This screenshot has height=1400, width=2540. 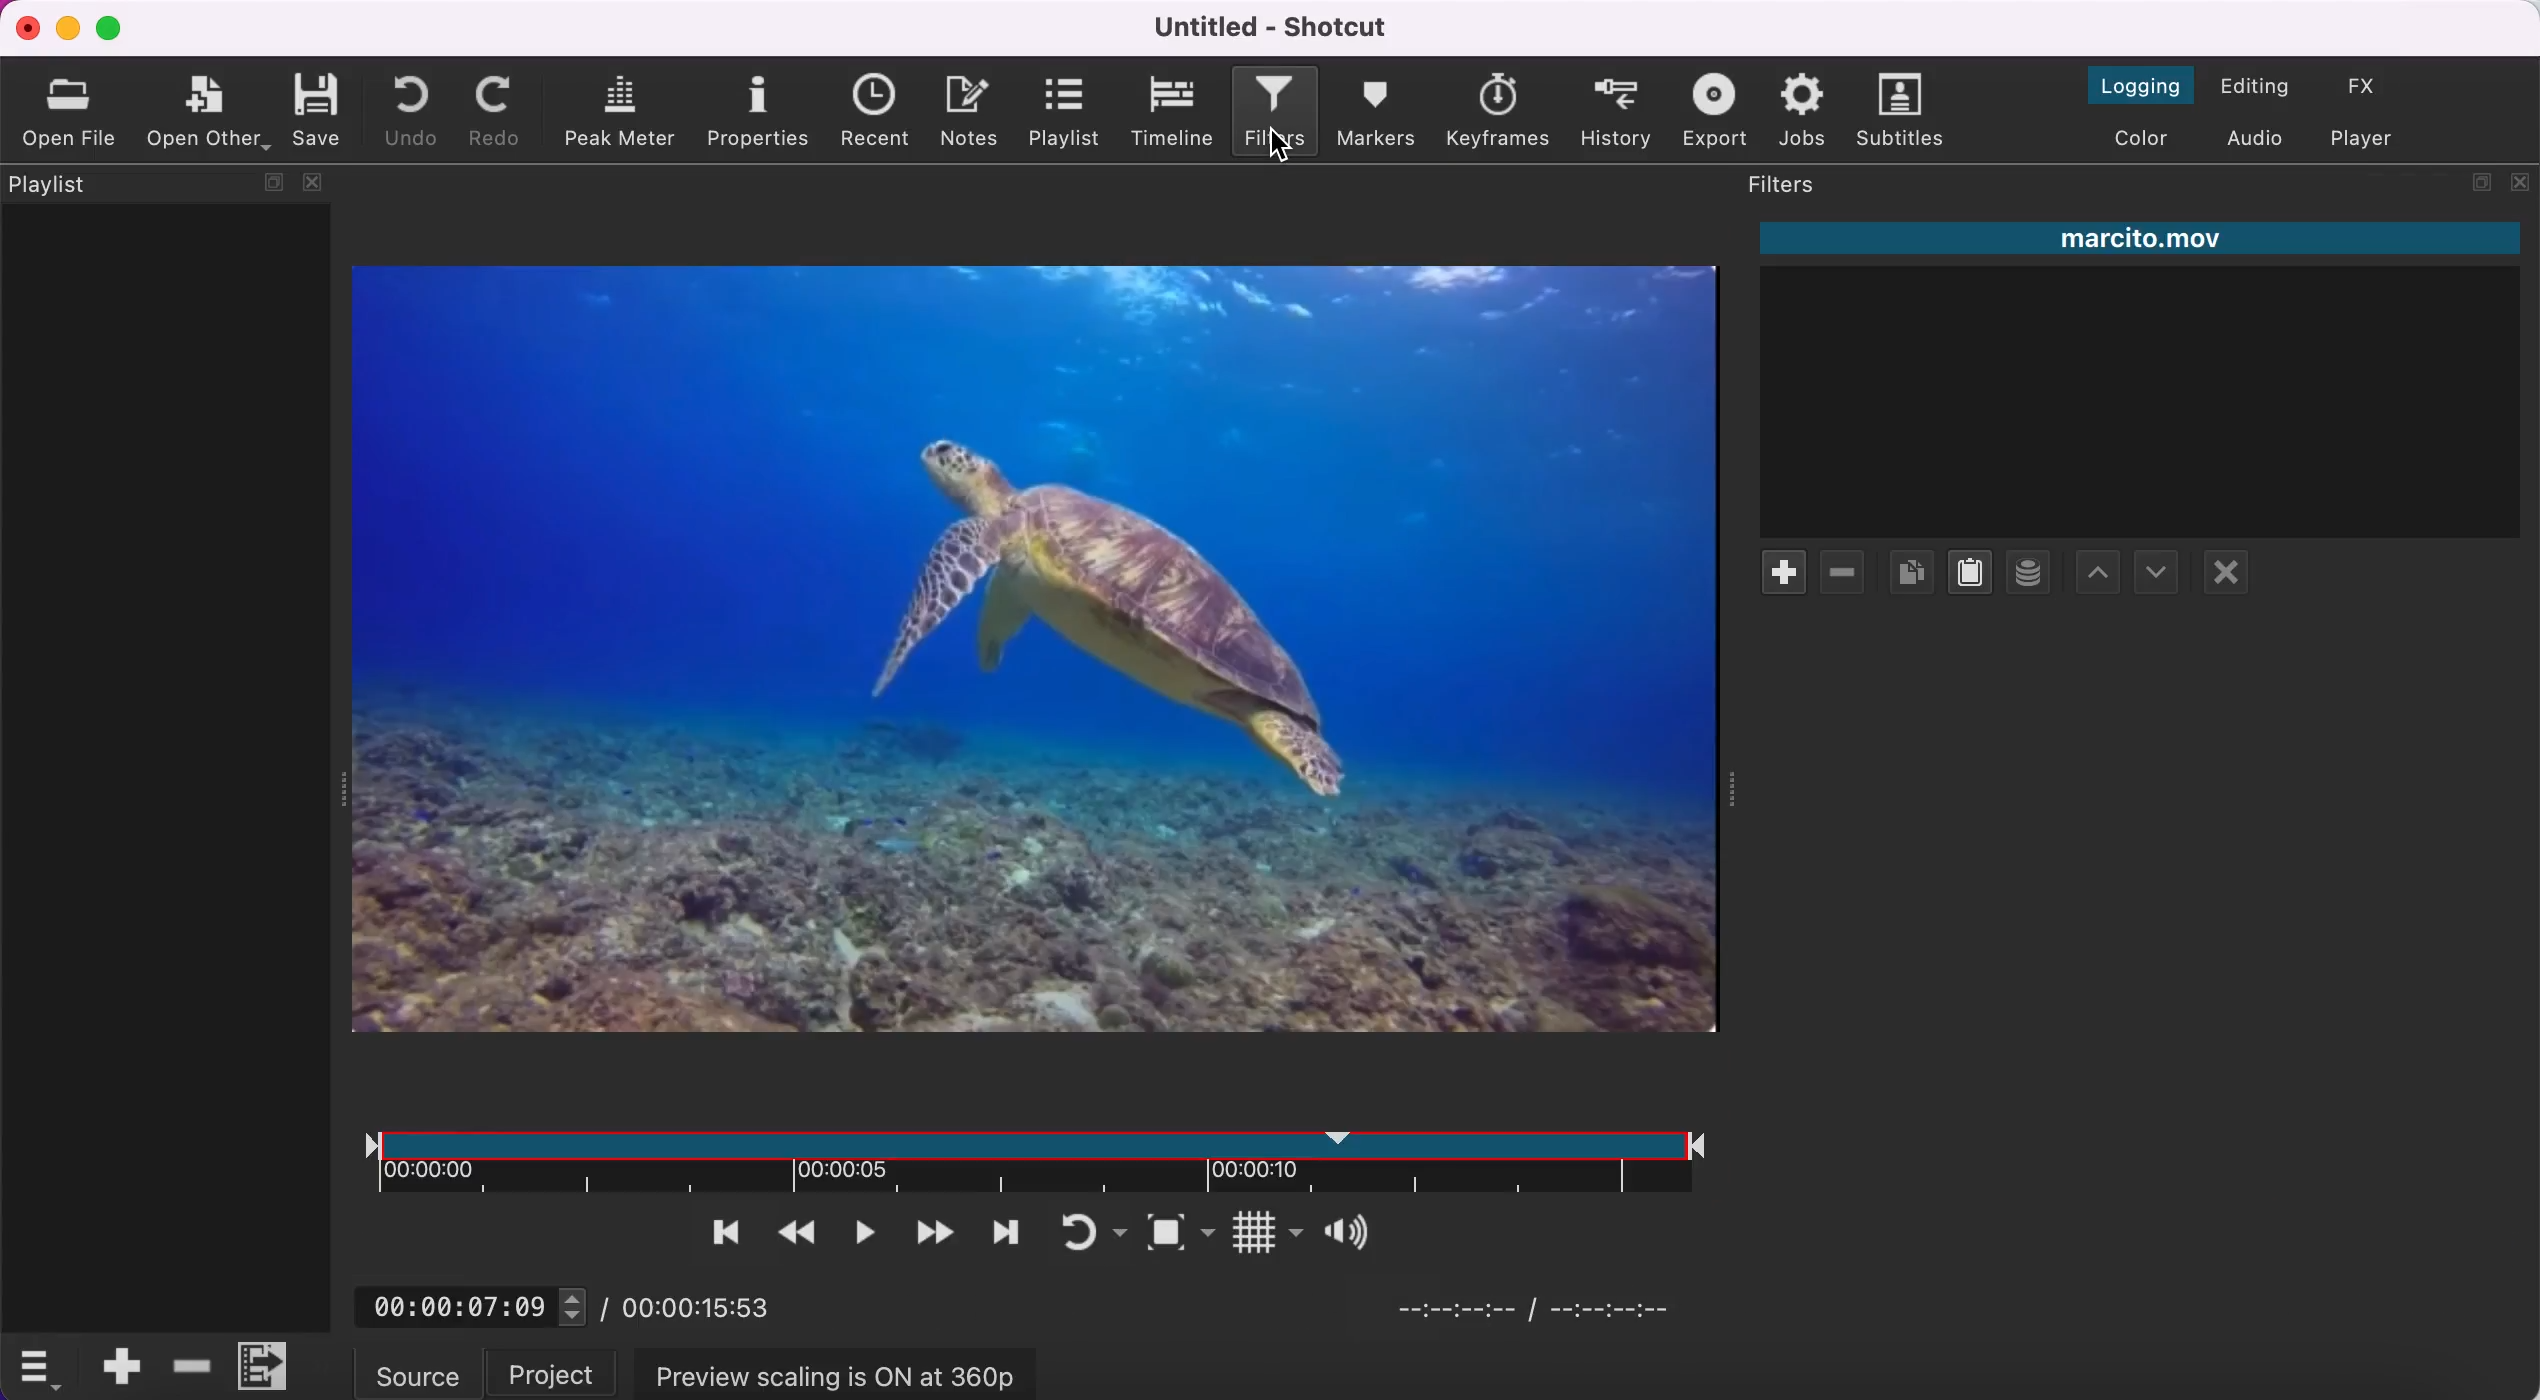 I want to click on playlist panel, so click(x=164, y=510).